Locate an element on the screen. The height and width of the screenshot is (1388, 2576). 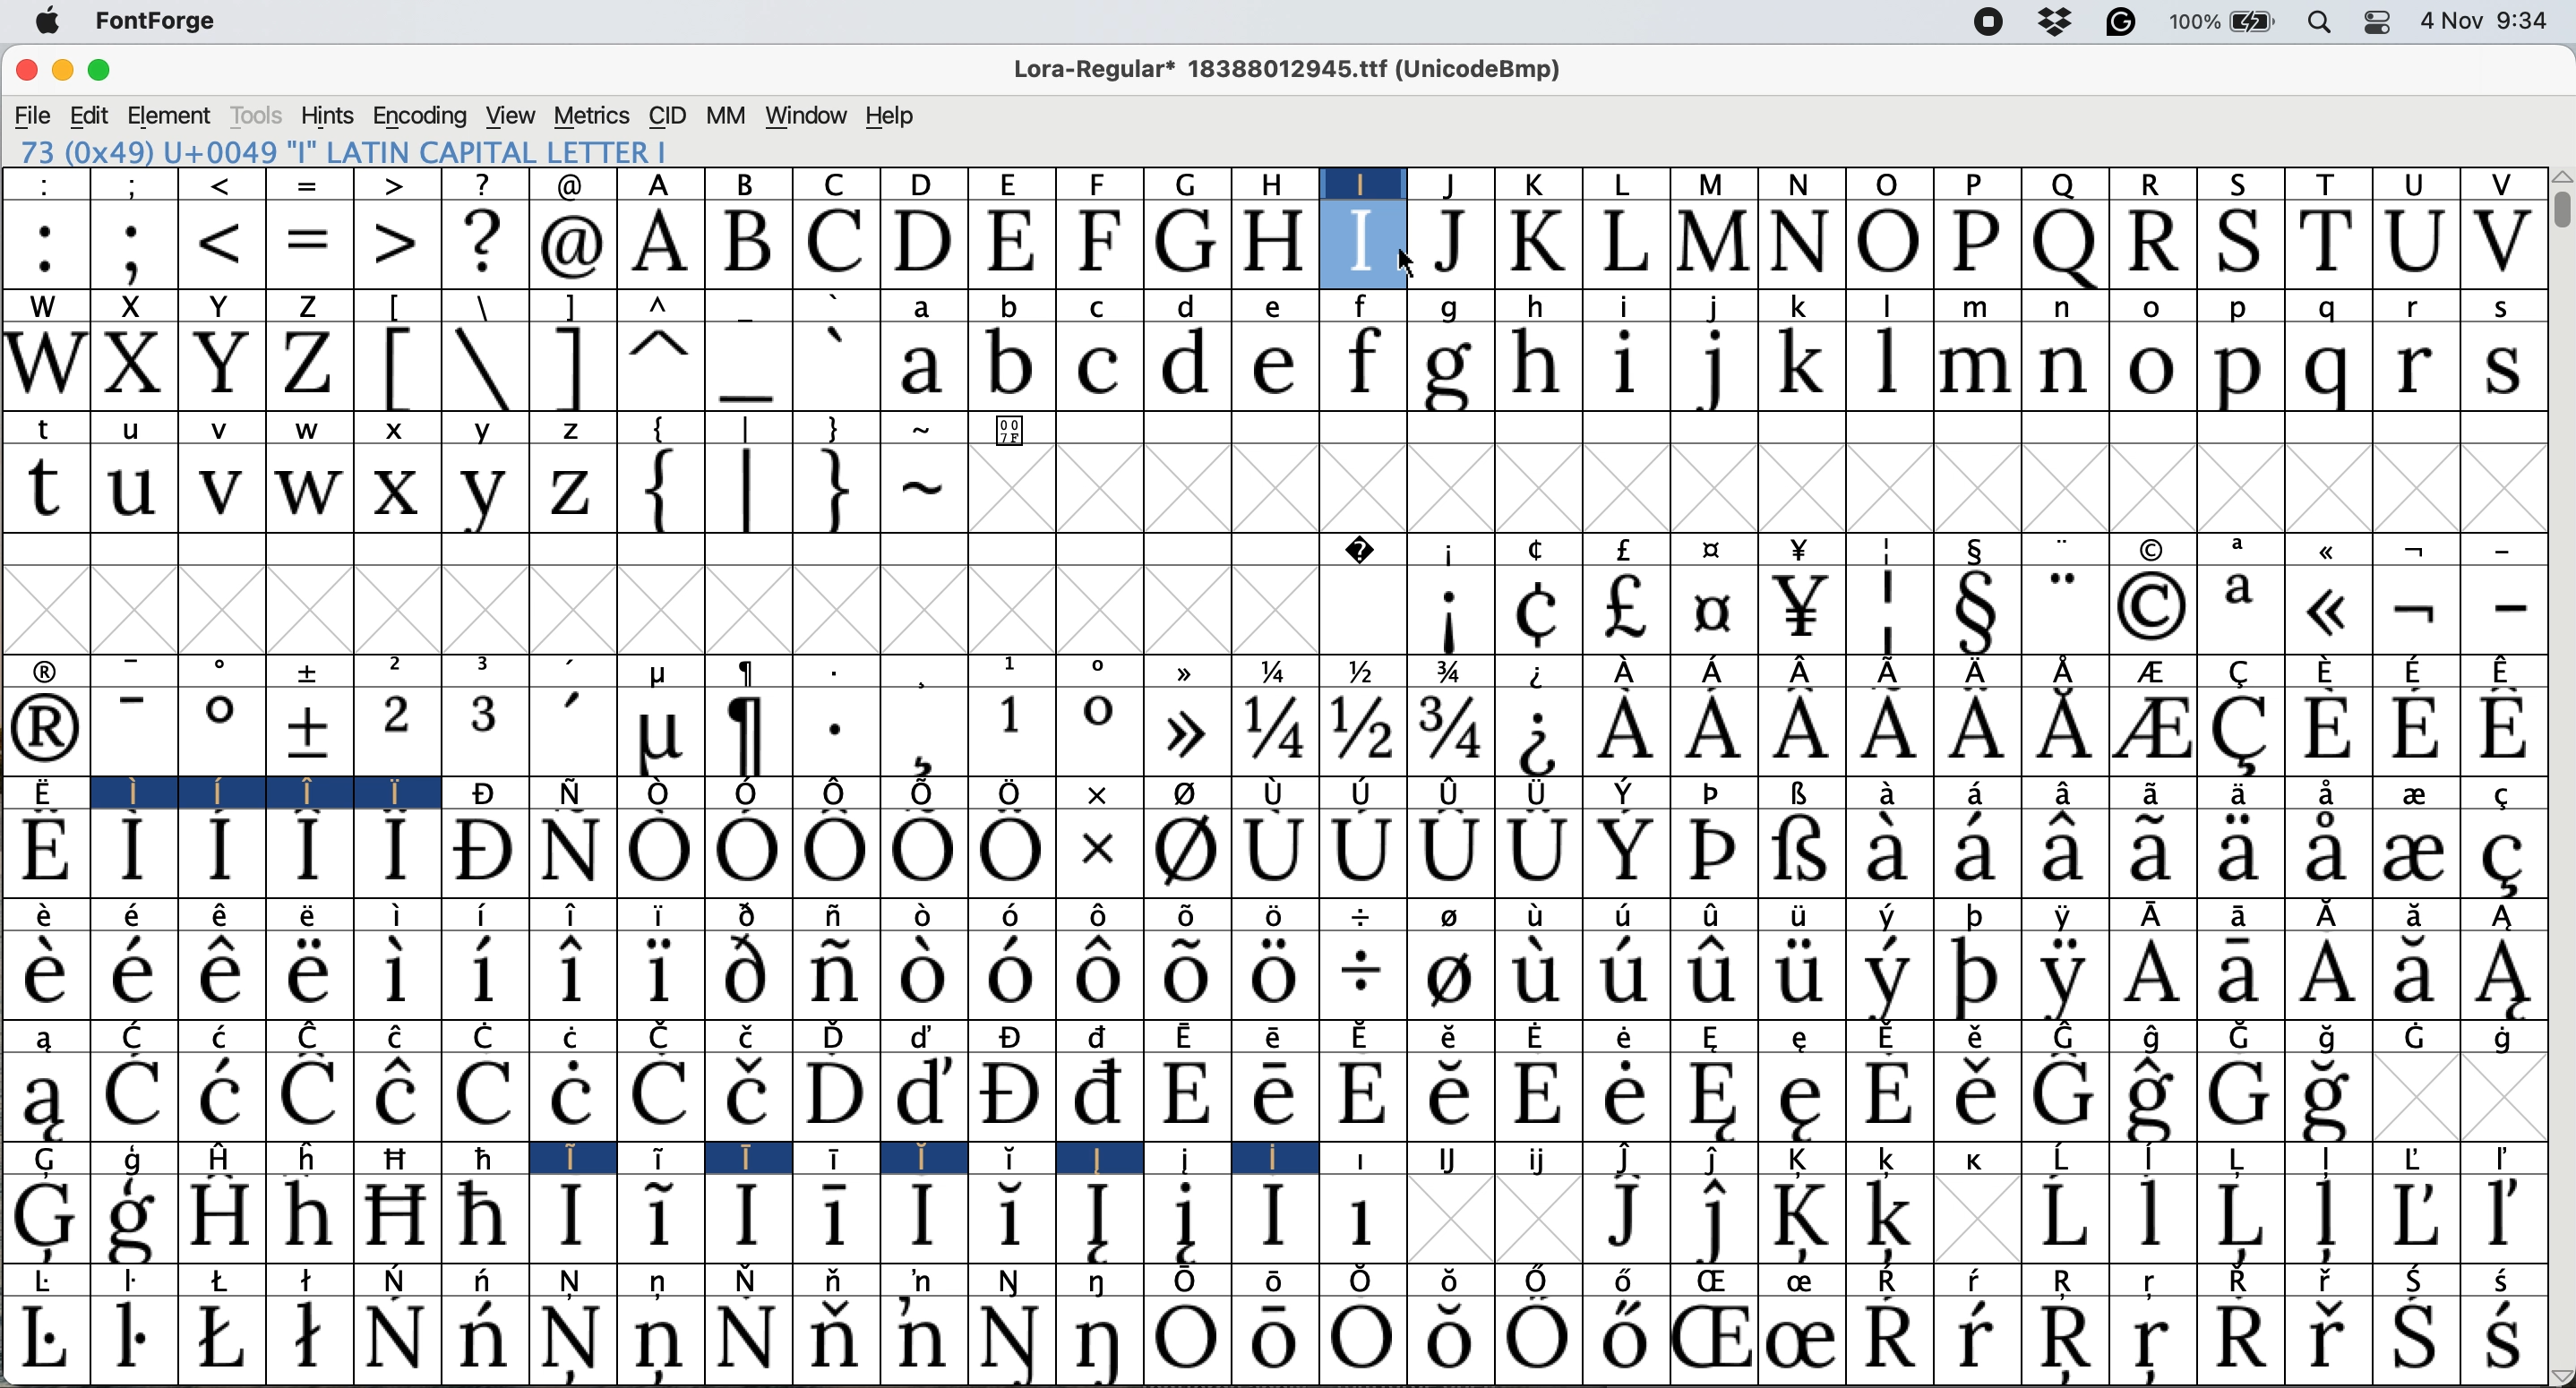
Symbol is located at coordinates (1102, 857).